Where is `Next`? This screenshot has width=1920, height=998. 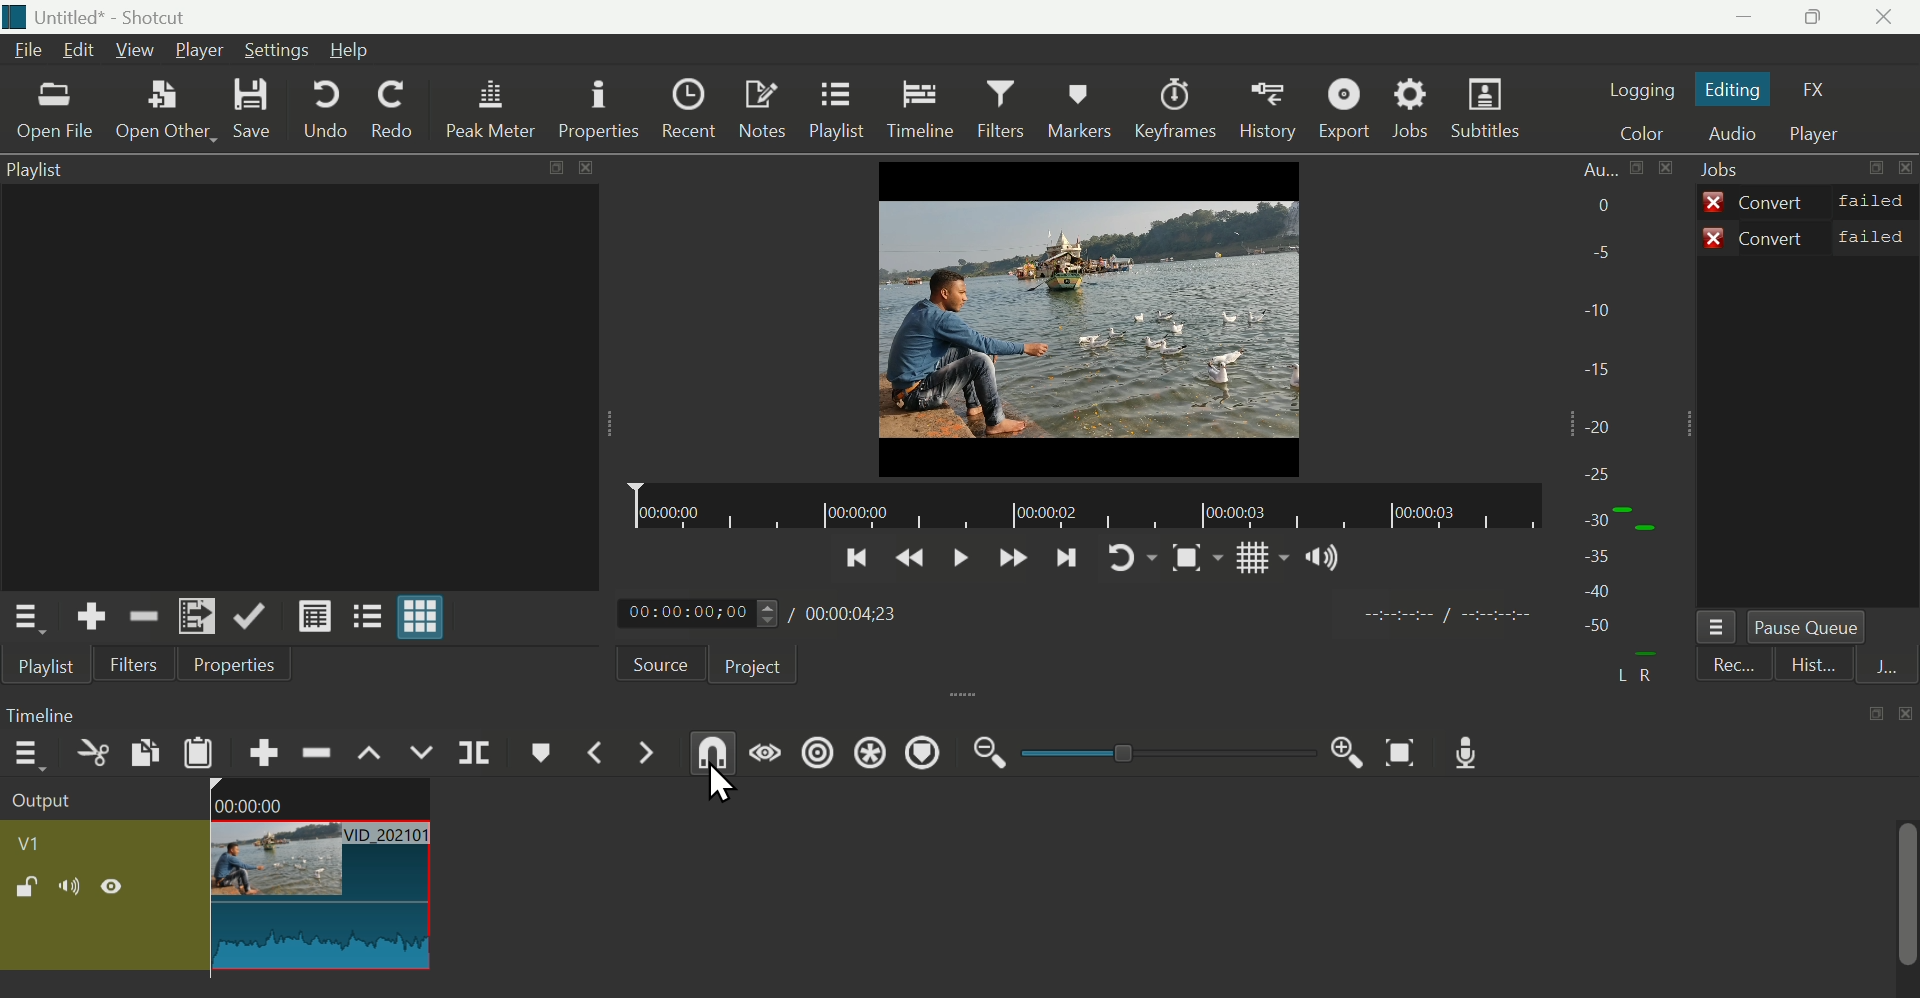
Next is located at coordinates (1071, 560).